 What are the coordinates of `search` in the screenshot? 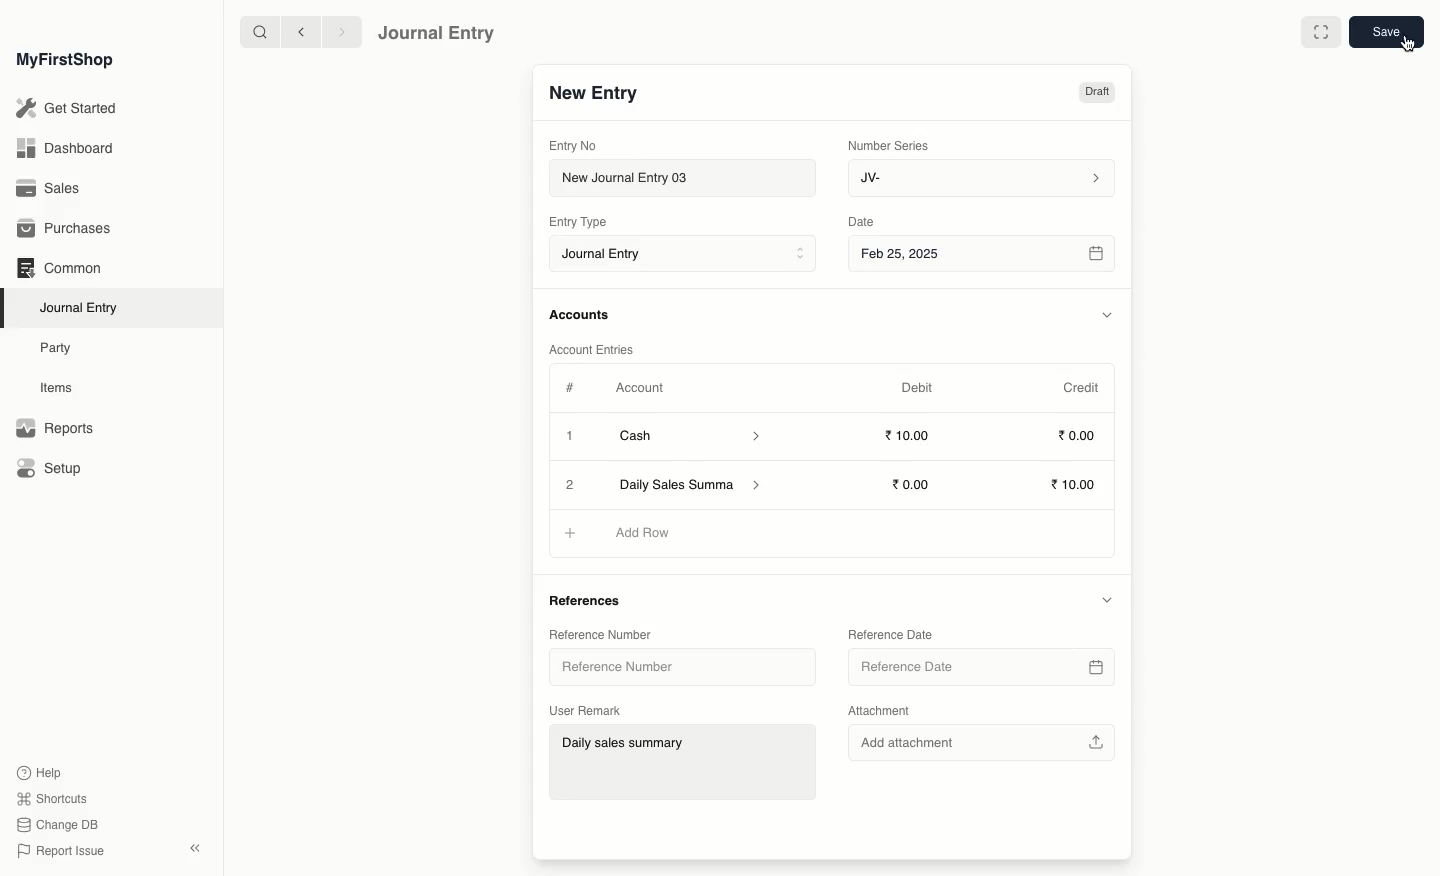 It's located at (255, 32).